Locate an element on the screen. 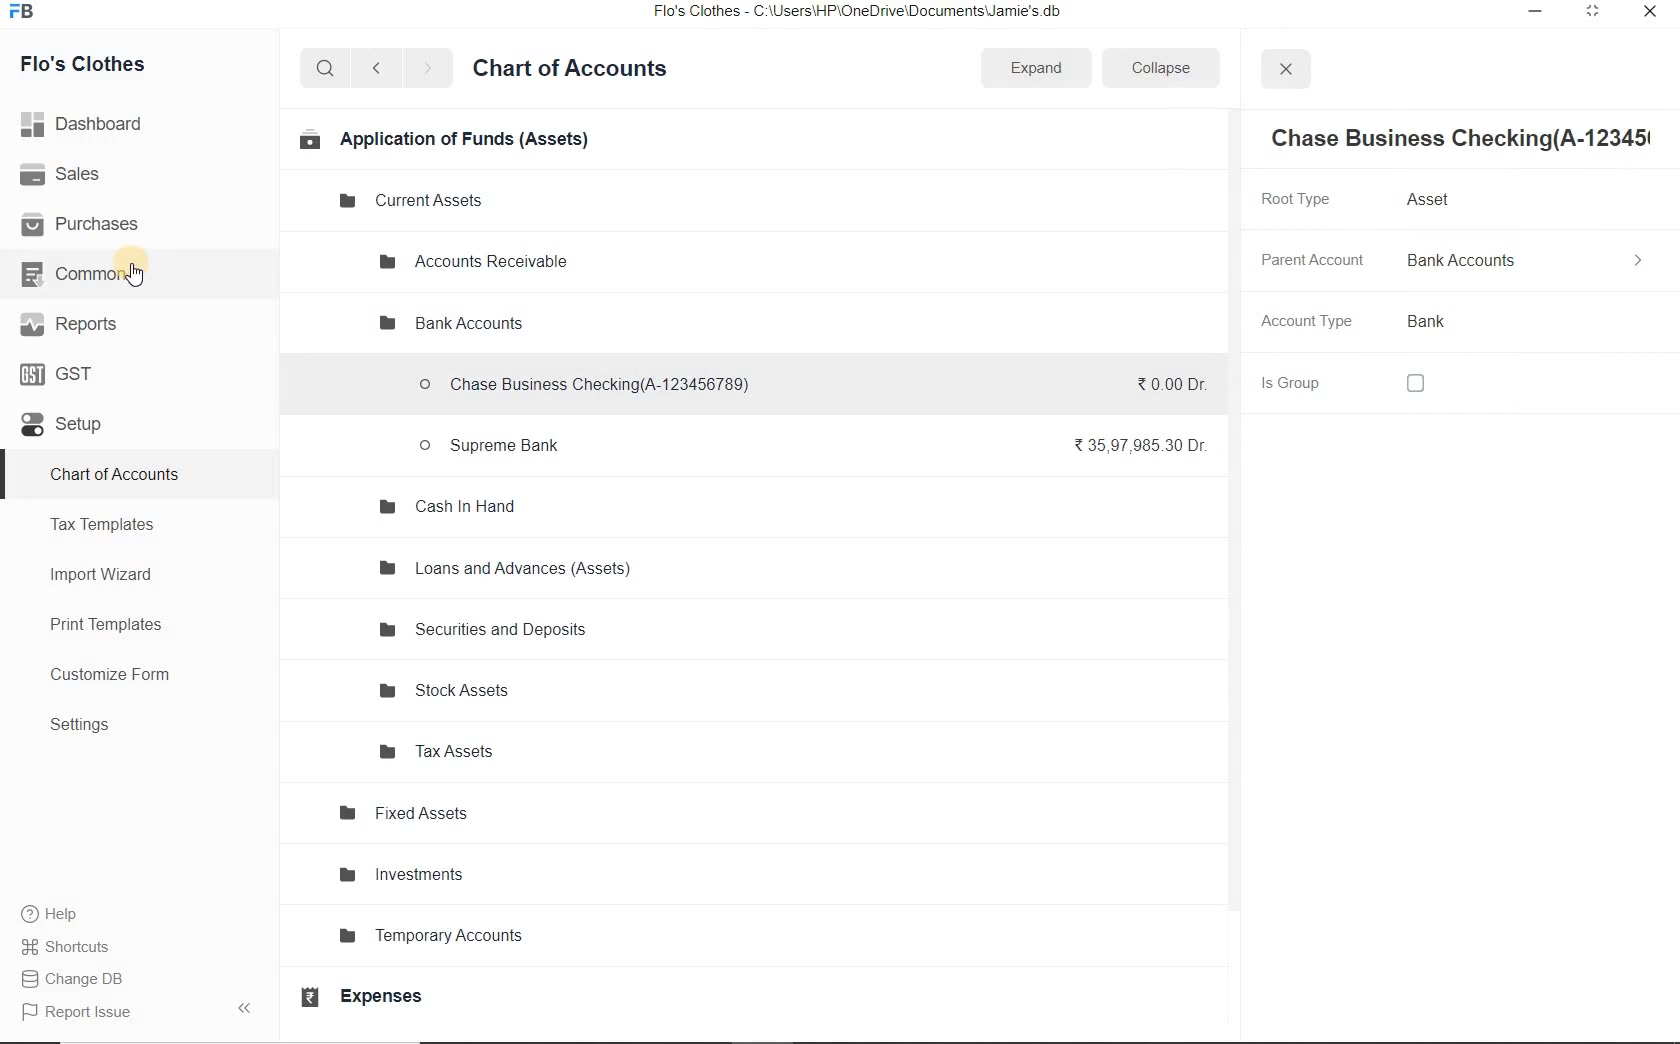  Purchases is located at coordinates (89, 223).